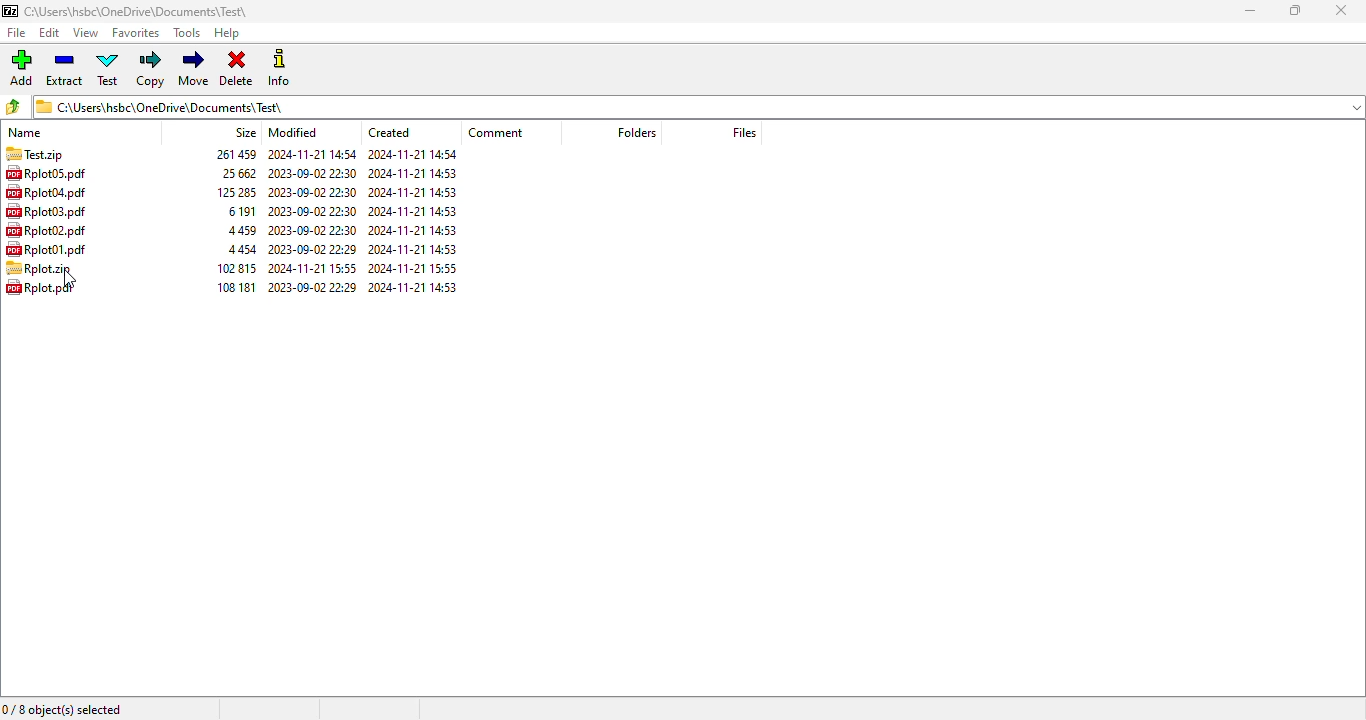 Image resolution: width=1366 pixels, height=720 pixels. Describe the element at coordinates (246, 133) in the screenshot. I see `size` at that location.